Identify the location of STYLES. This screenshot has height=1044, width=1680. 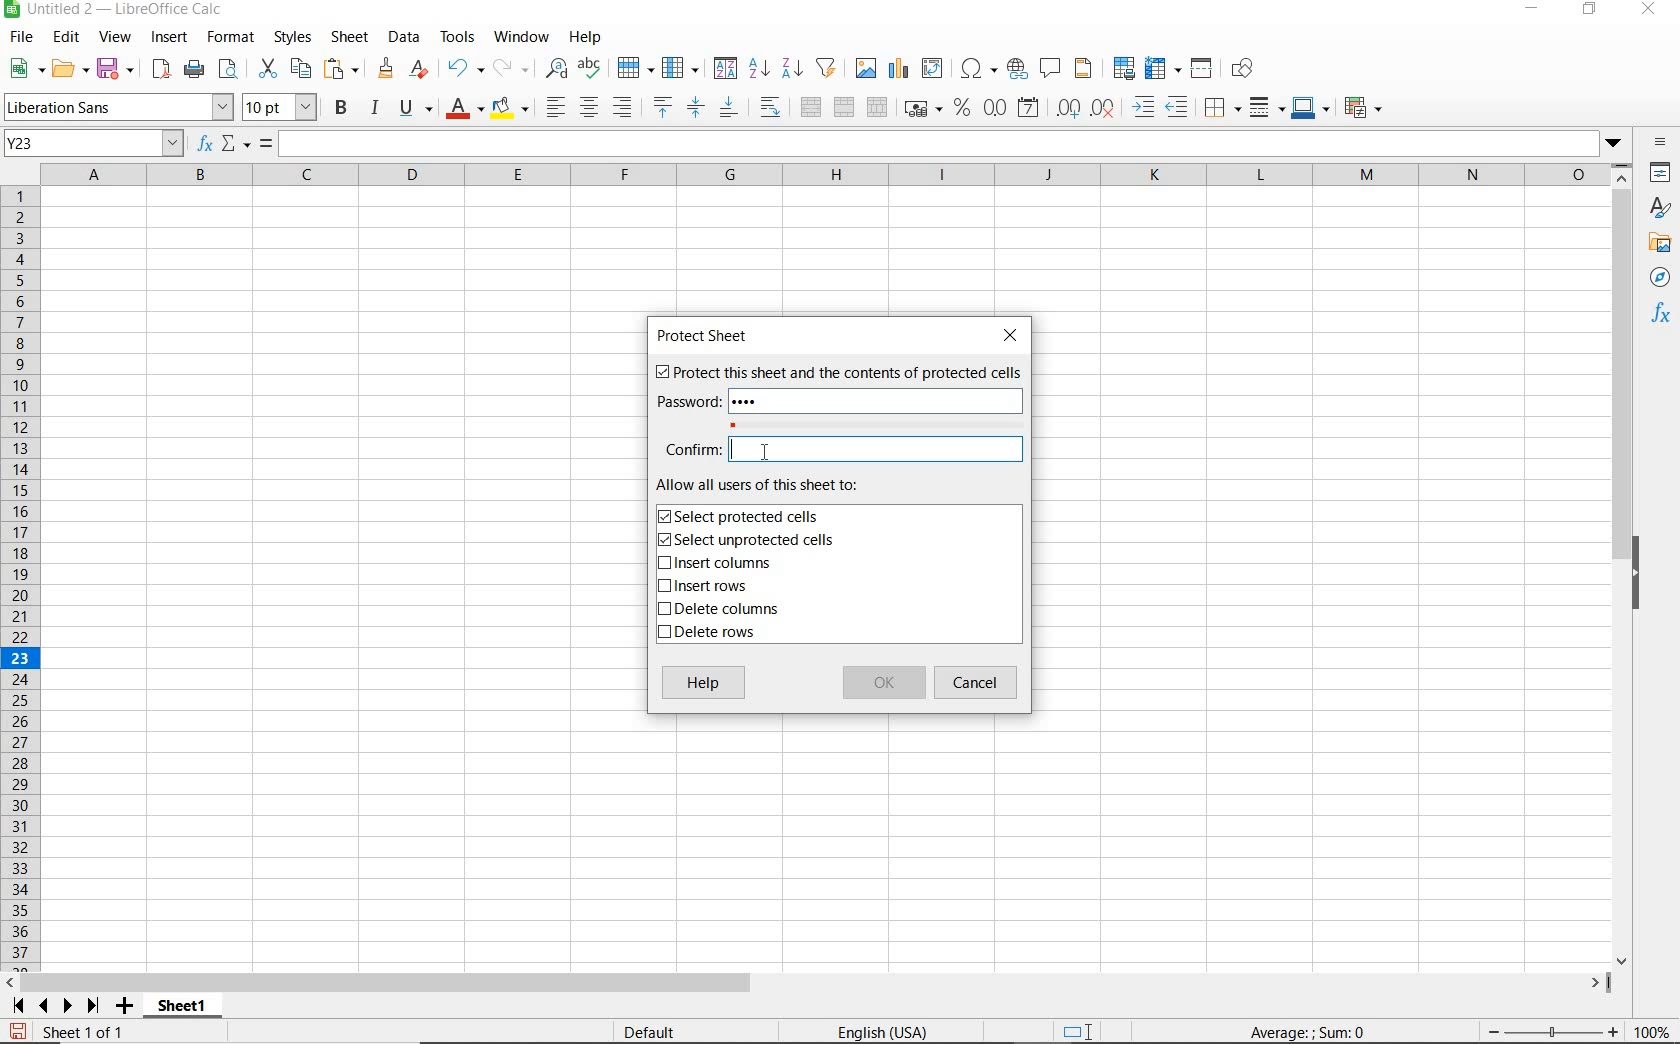
(1660, 208).